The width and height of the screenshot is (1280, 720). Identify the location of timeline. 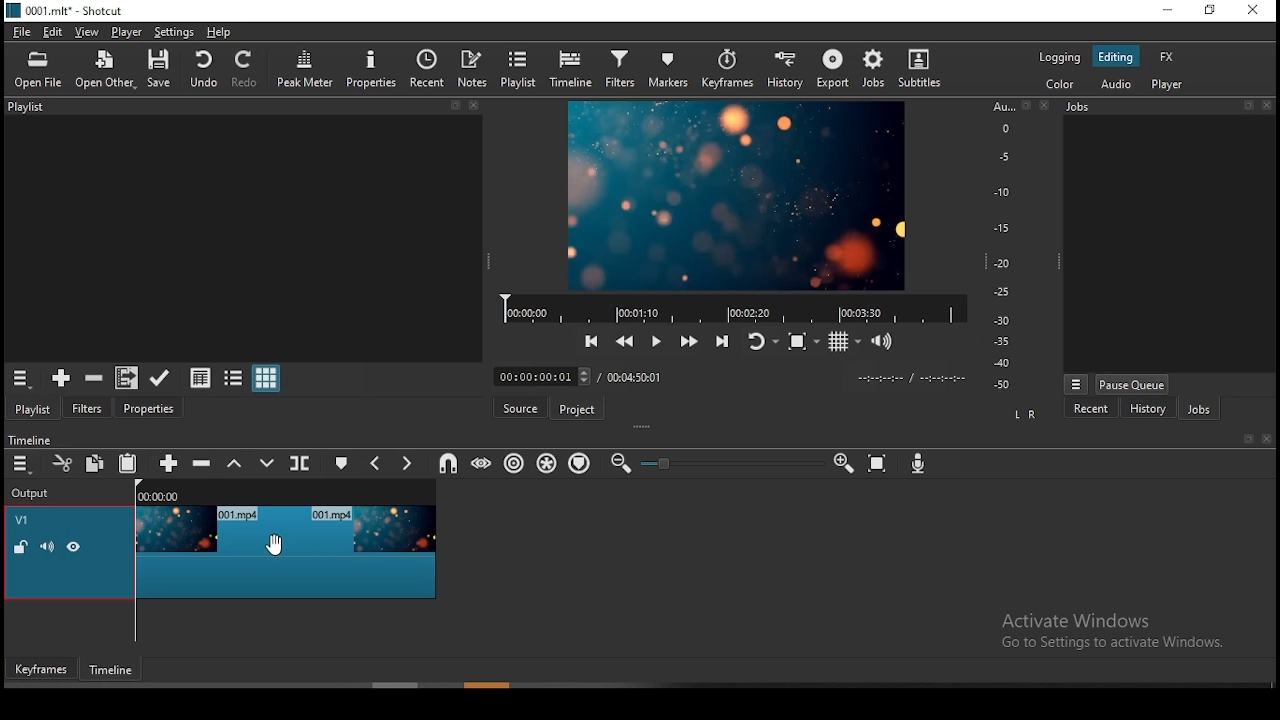
(31, 437).